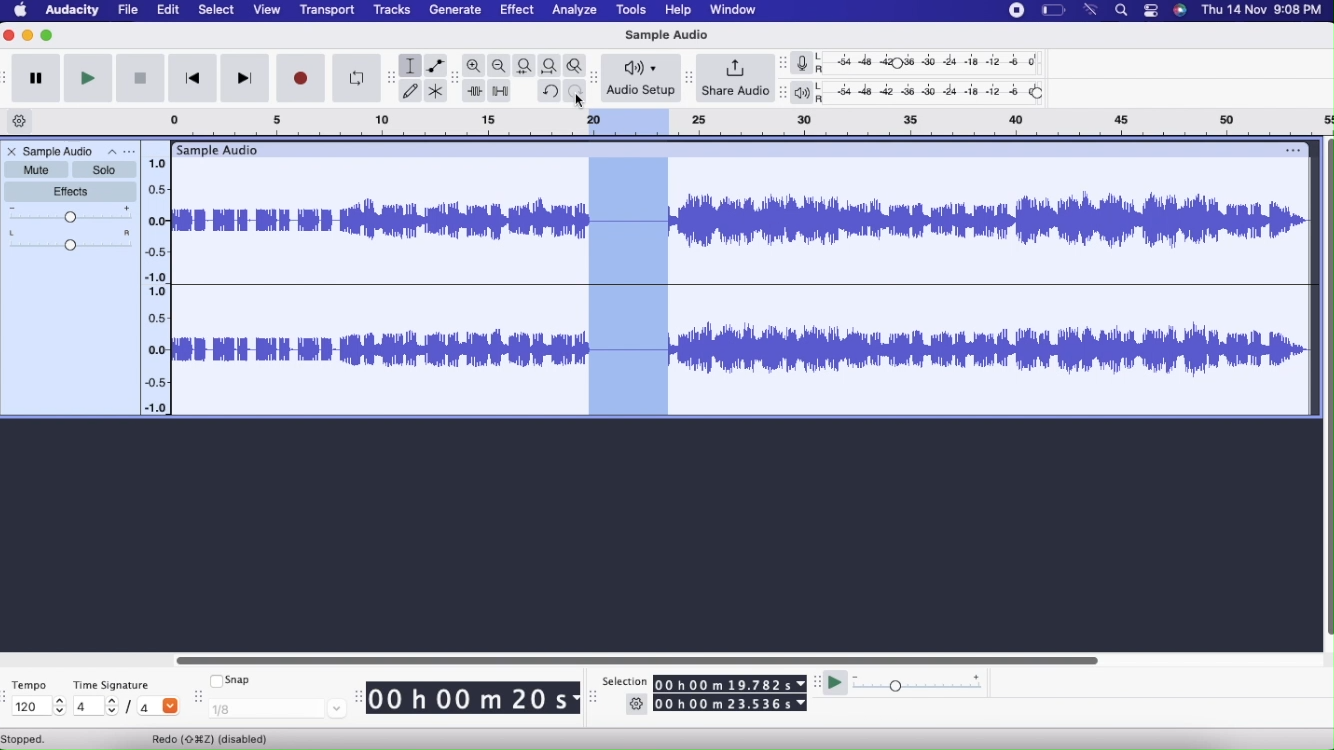  What do you see at coordinates (40, 707) in the screenshot?
I see `120` at bounding box center [40, 707].